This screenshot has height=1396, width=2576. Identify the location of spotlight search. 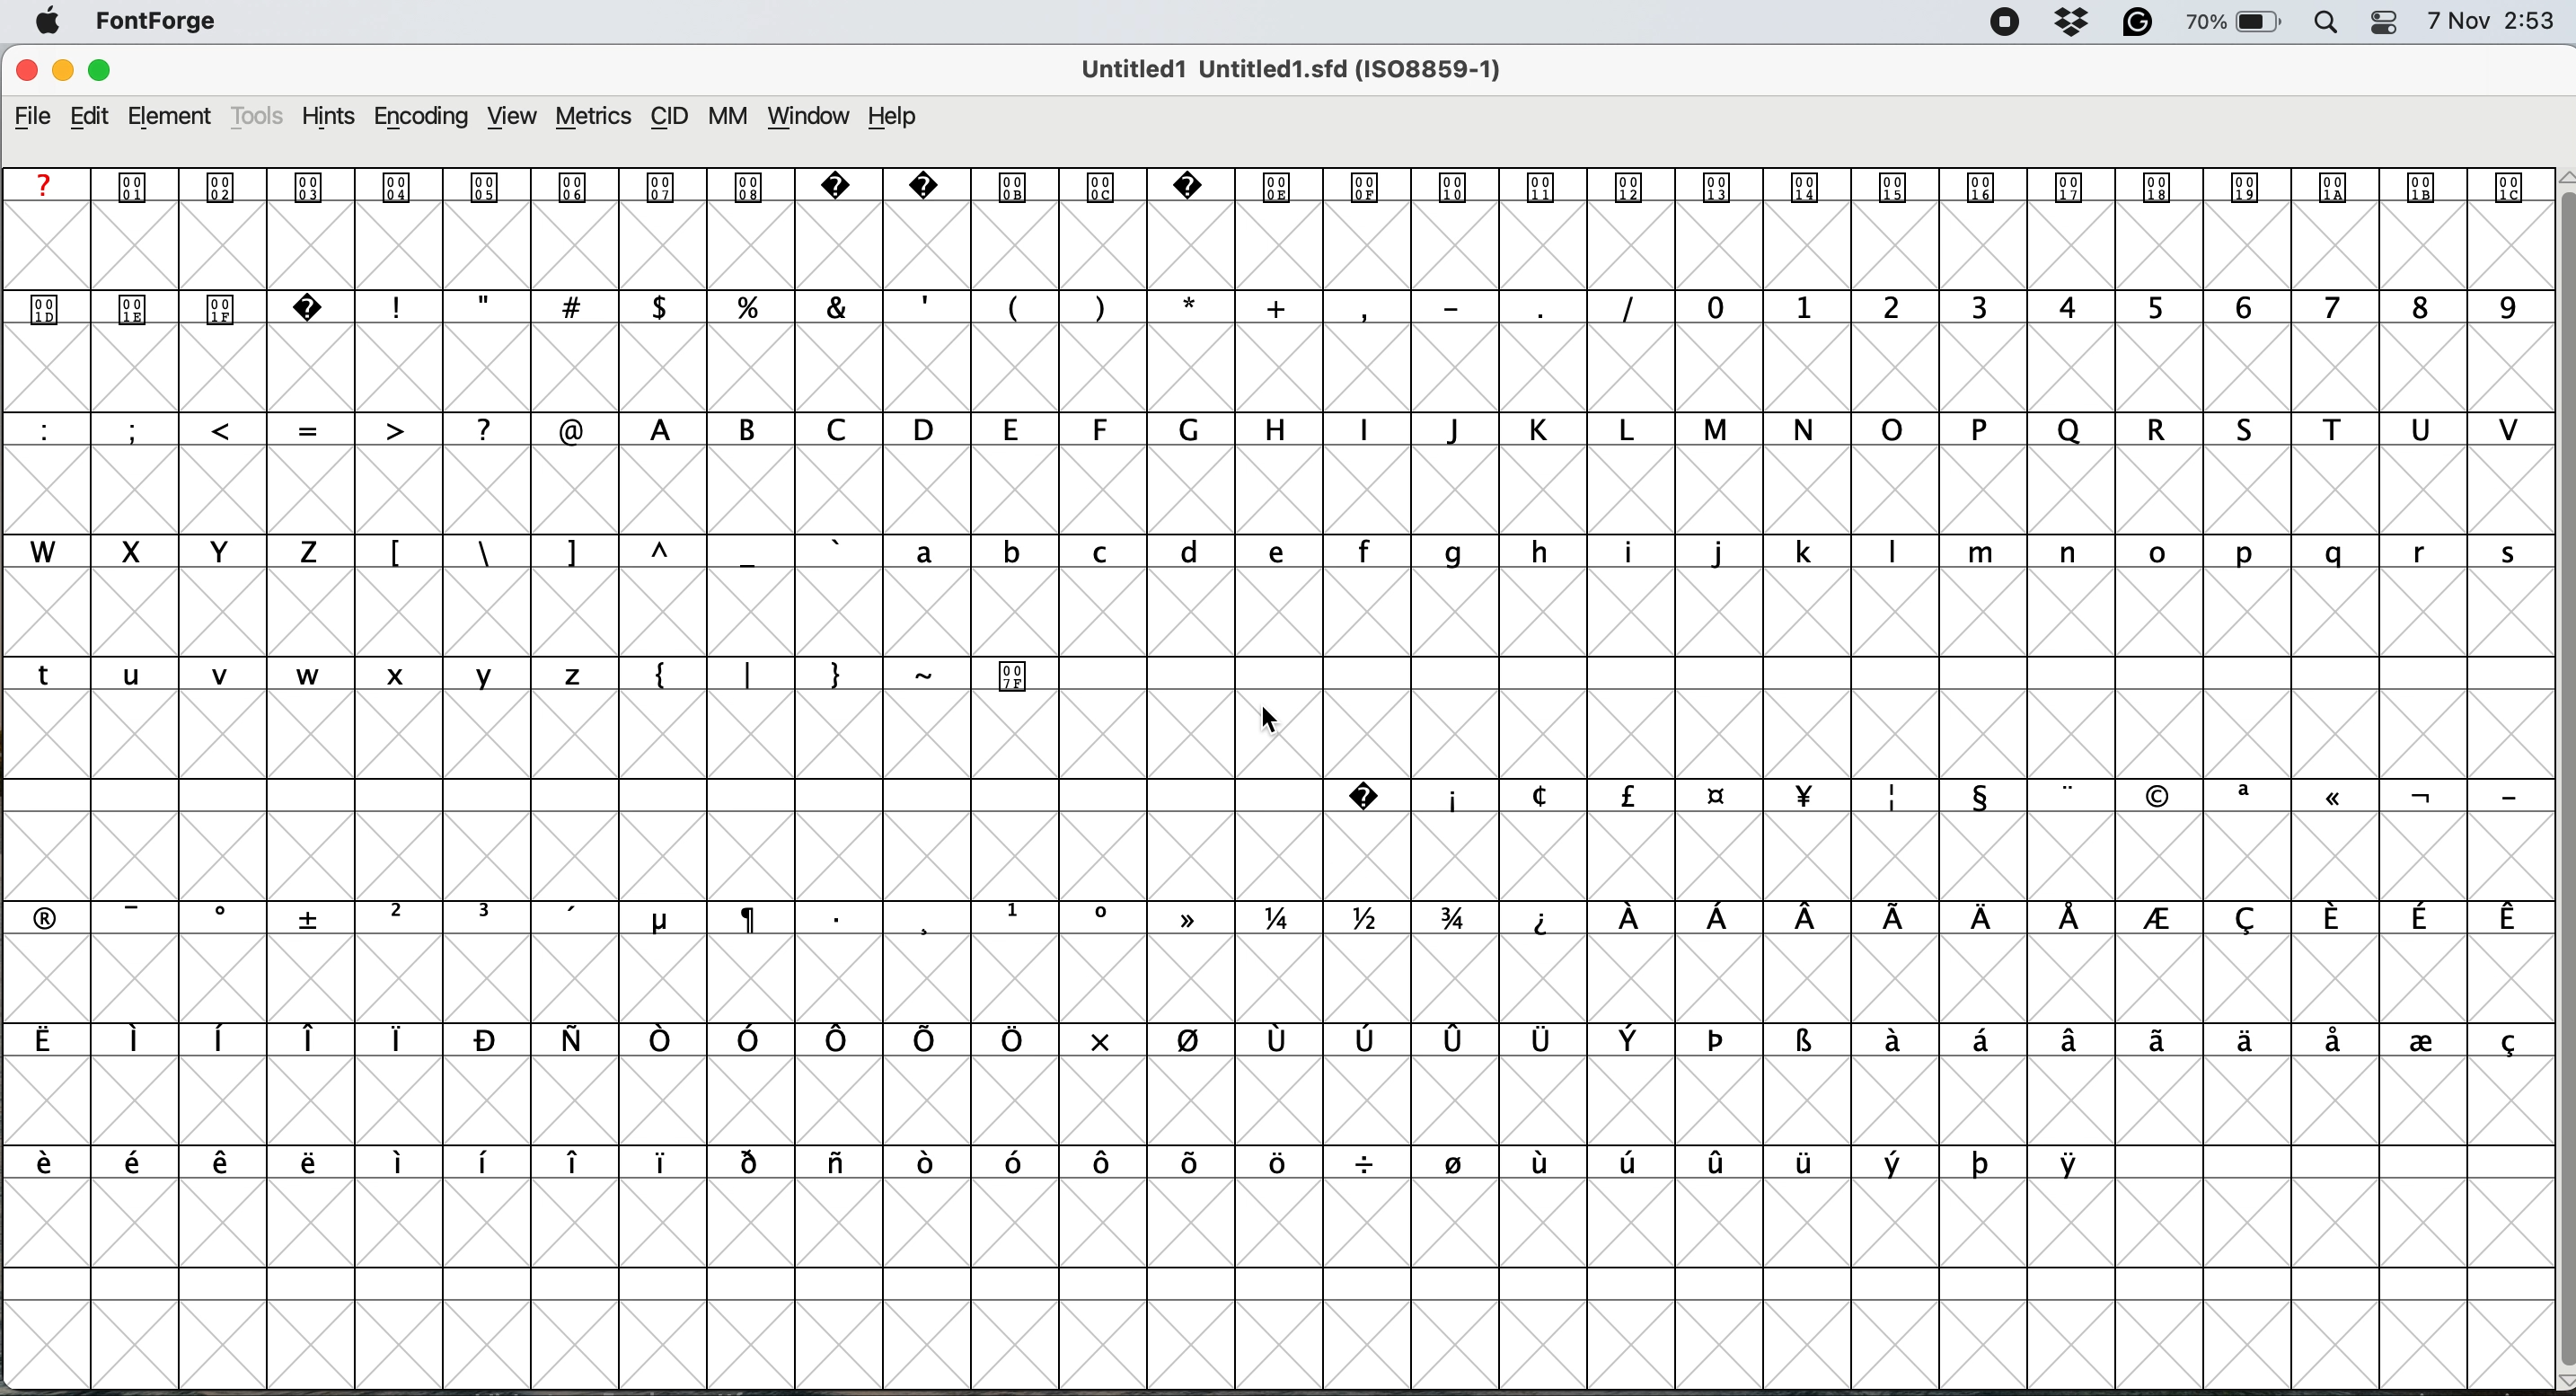
(2329, 23).